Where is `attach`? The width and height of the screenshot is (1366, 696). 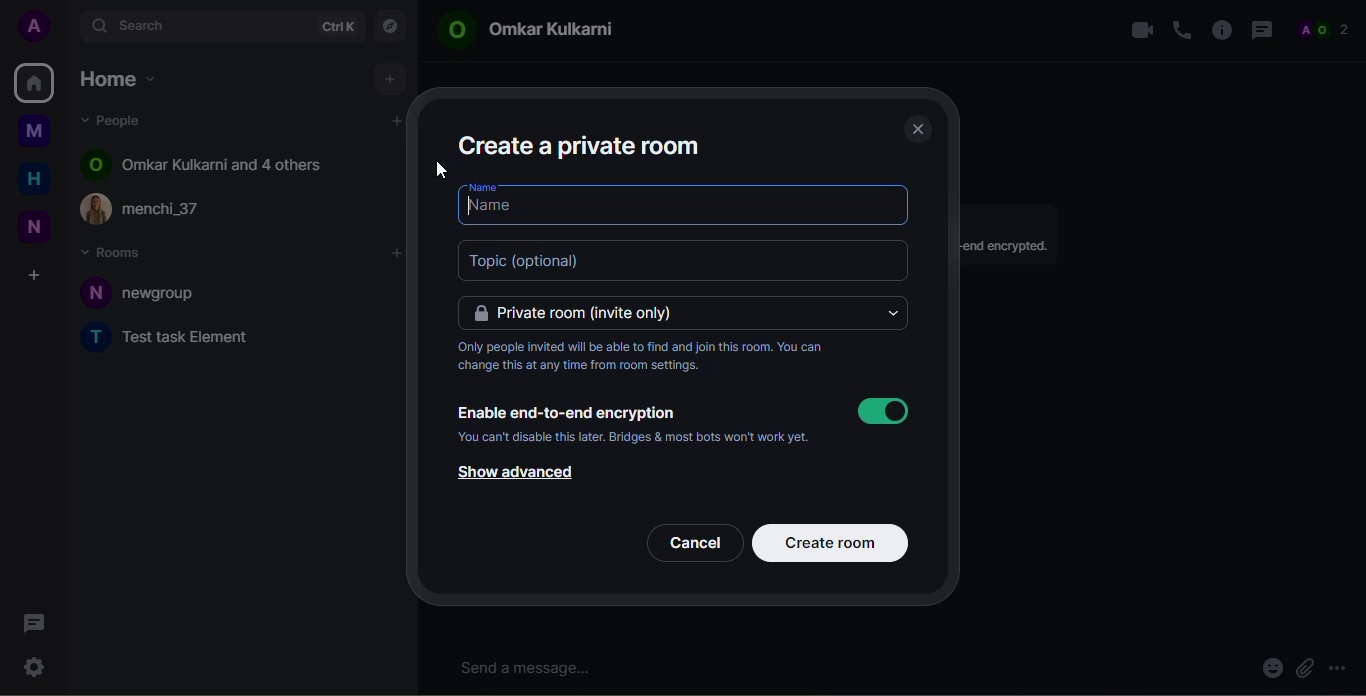 attach is located at coordinates (1304, 669).